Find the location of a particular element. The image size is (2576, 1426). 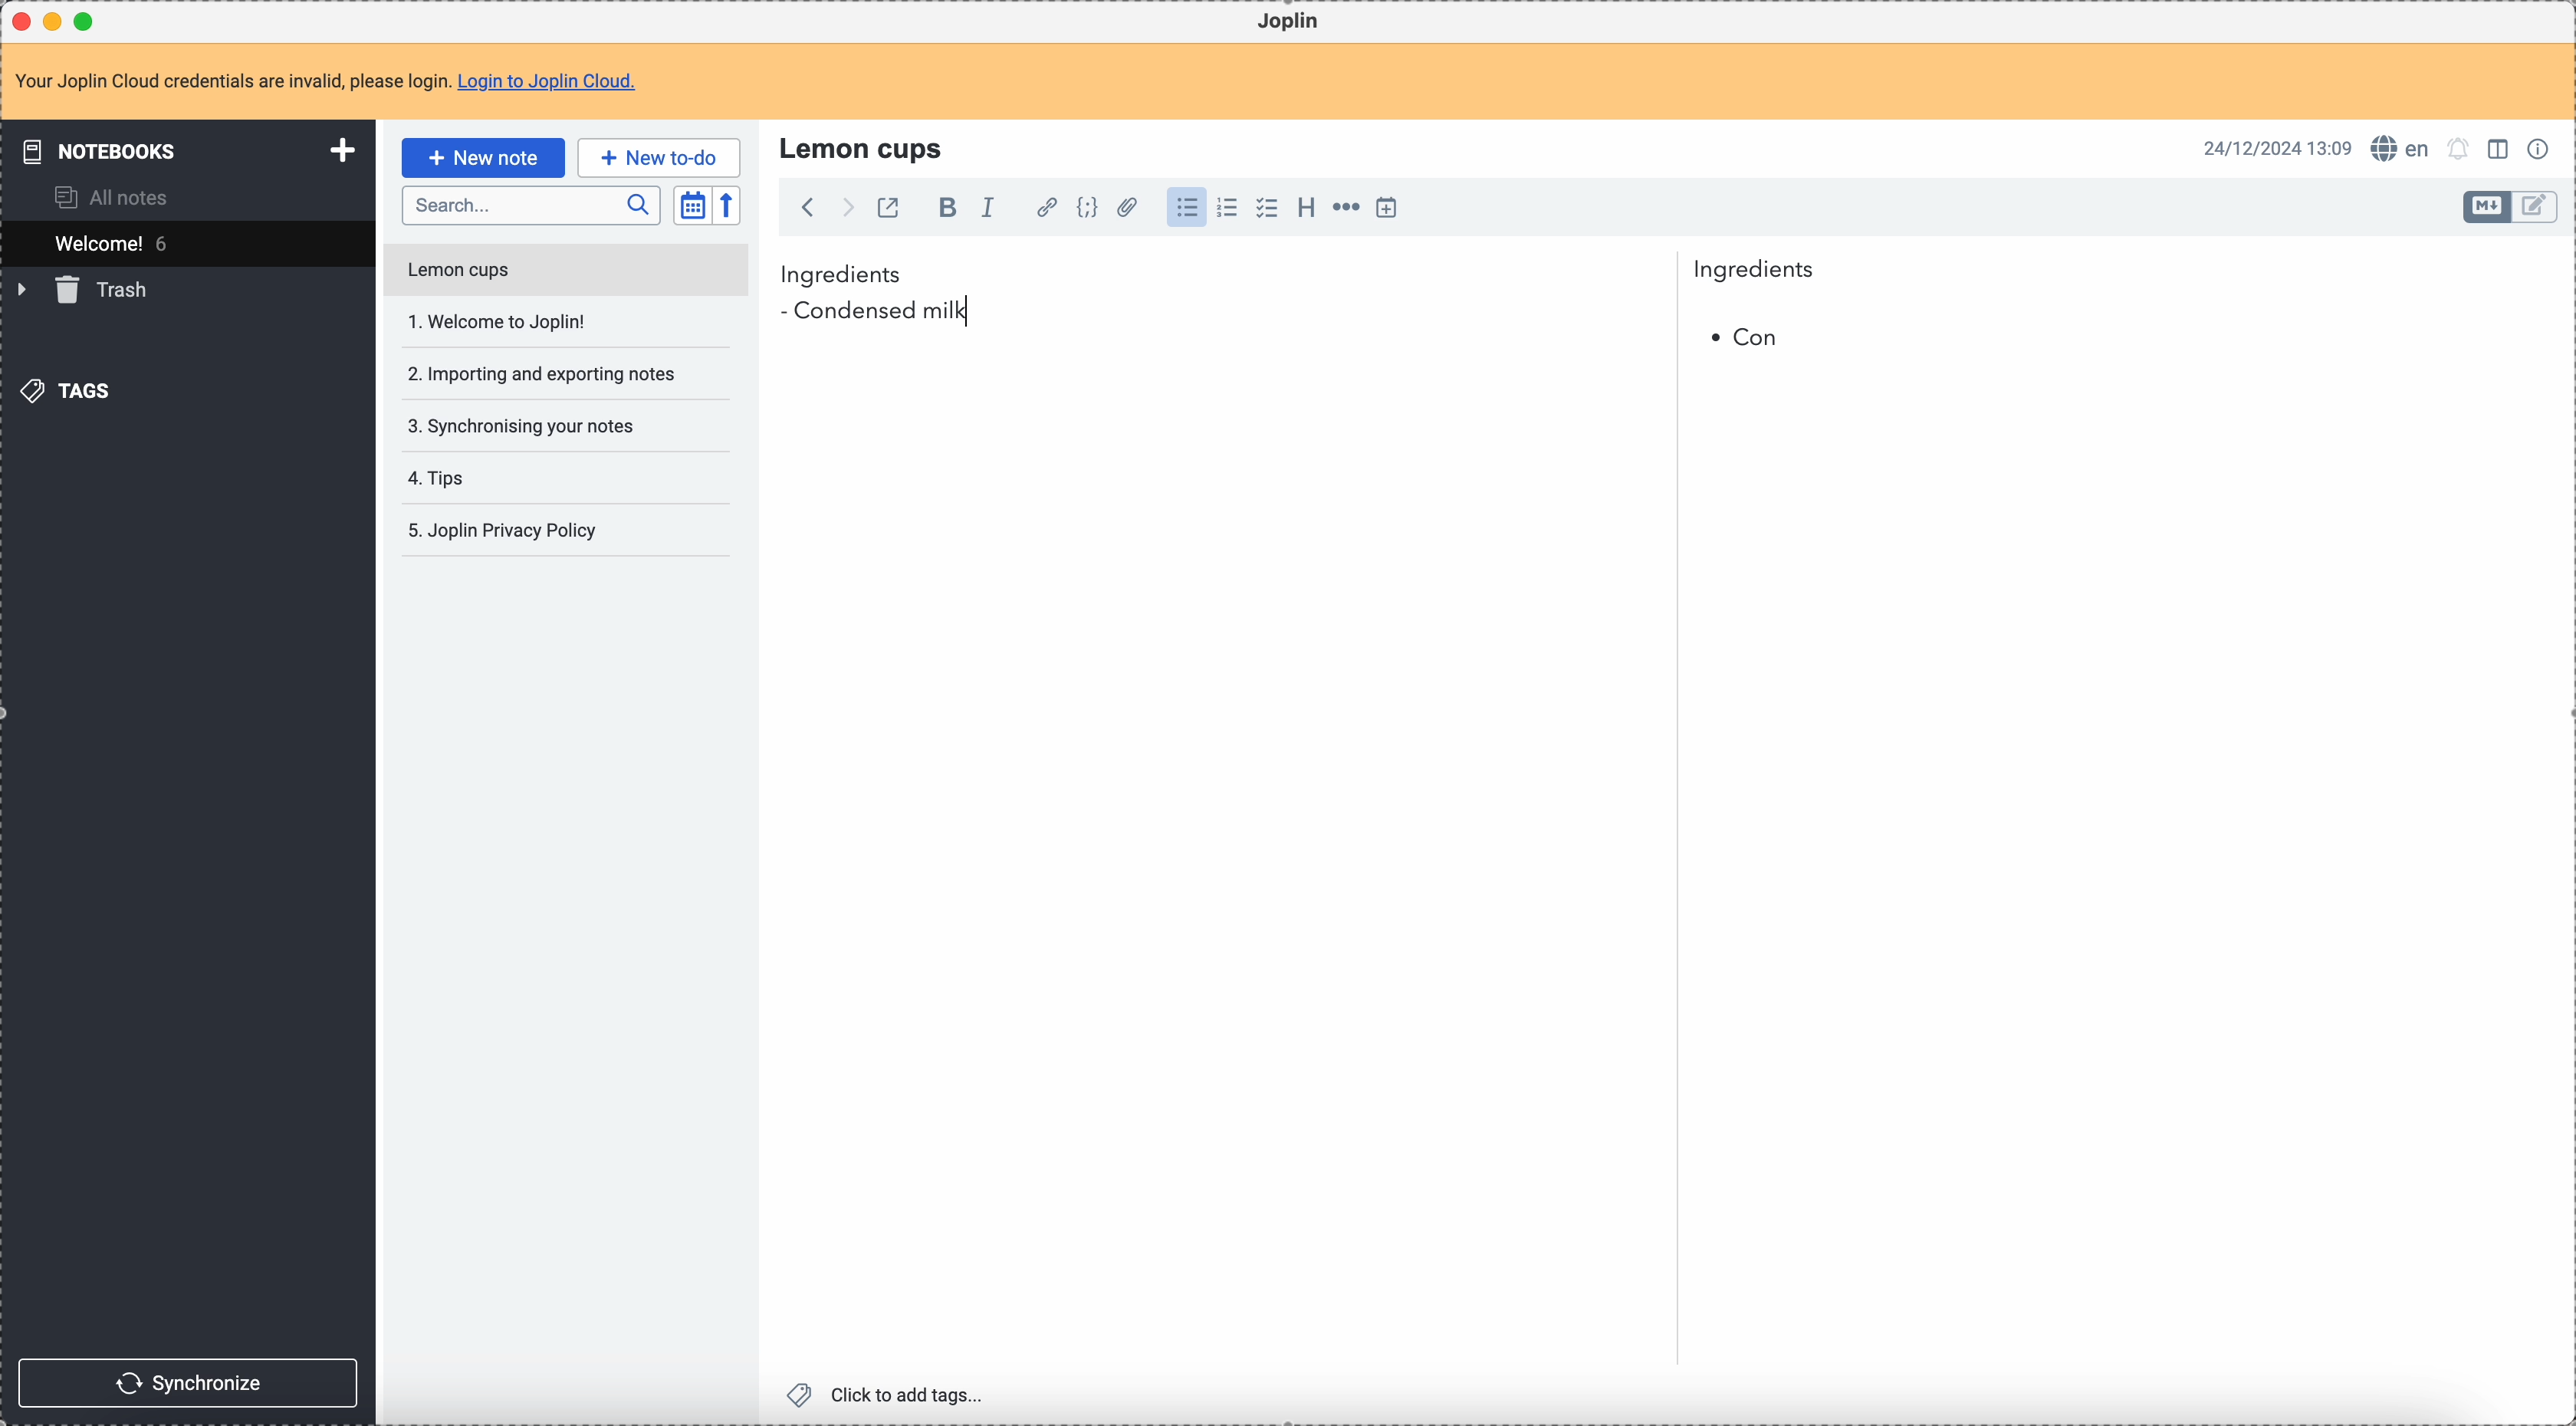

importing and exporting your notes is located at coordinates (544, 374).